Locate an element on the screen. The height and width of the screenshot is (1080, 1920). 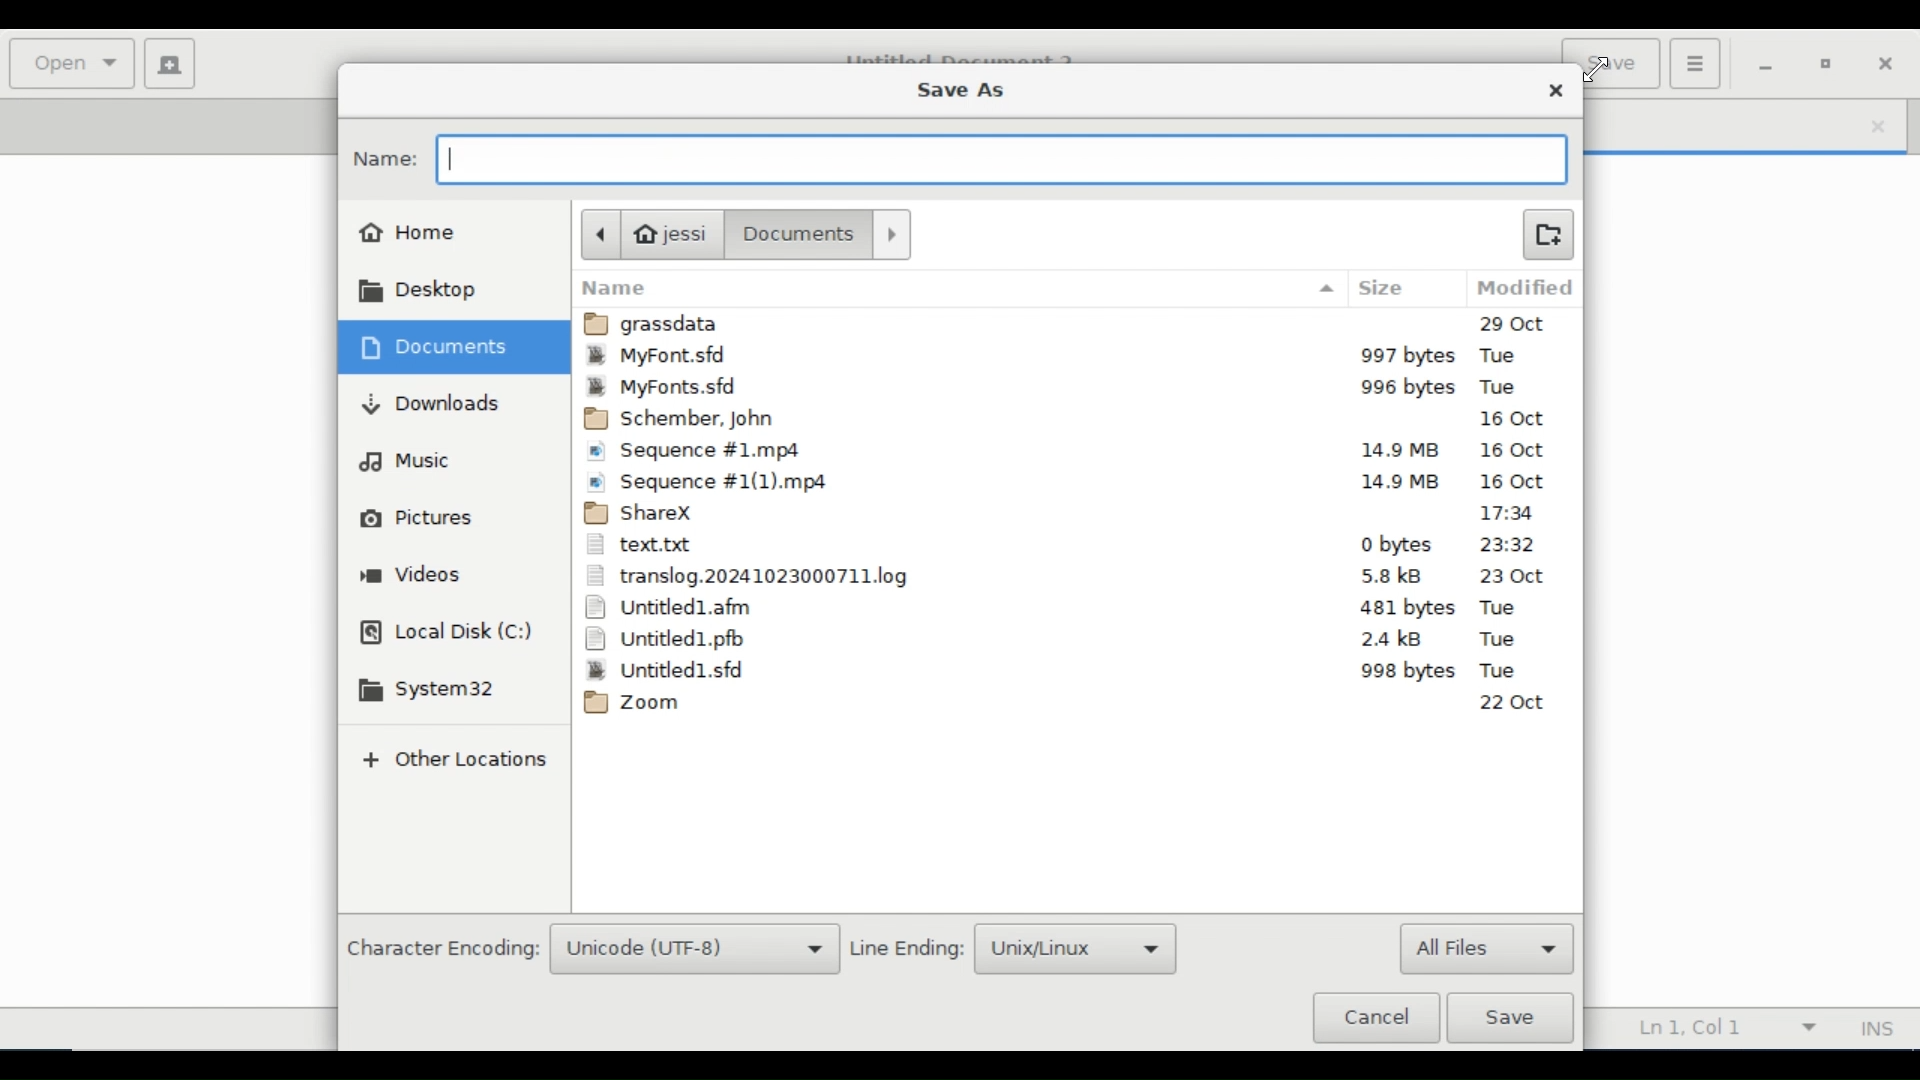
Application menu is located at coordinates (1694, 62).